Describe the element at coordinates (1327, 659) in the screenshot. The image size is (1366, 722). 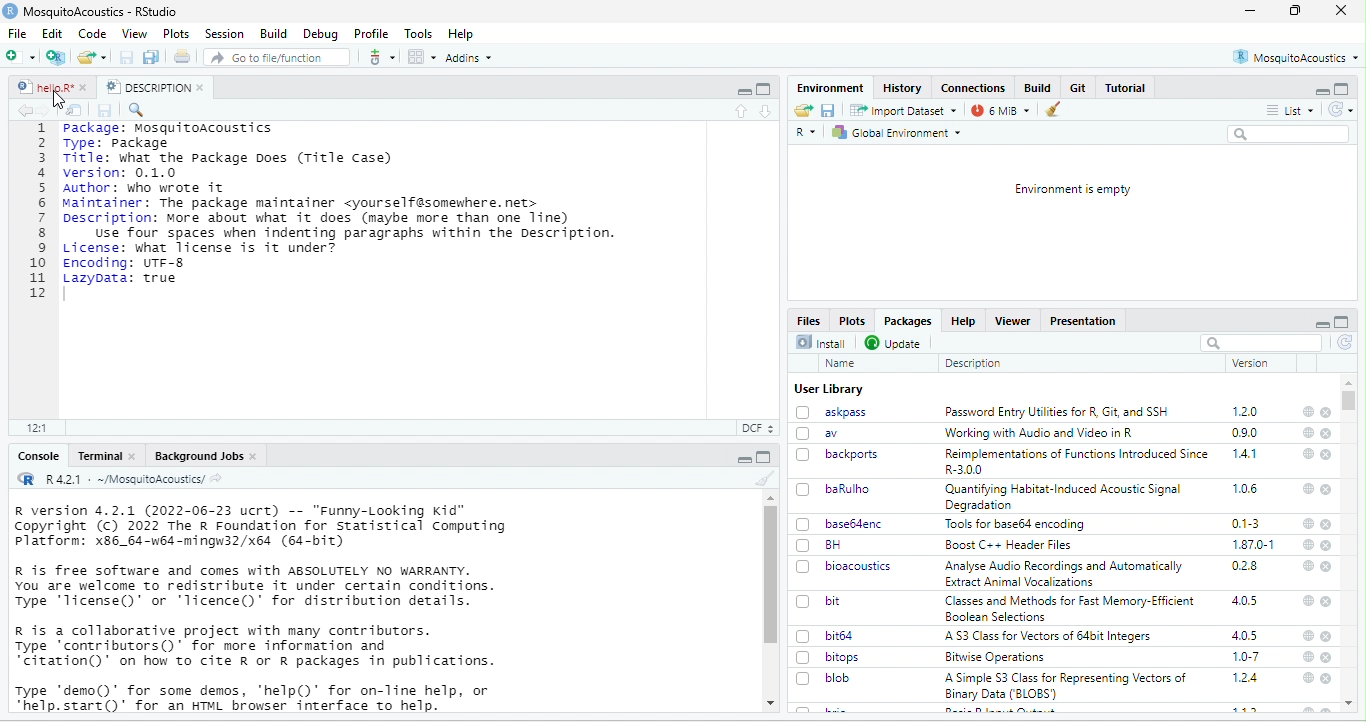
I see `close` at that location.